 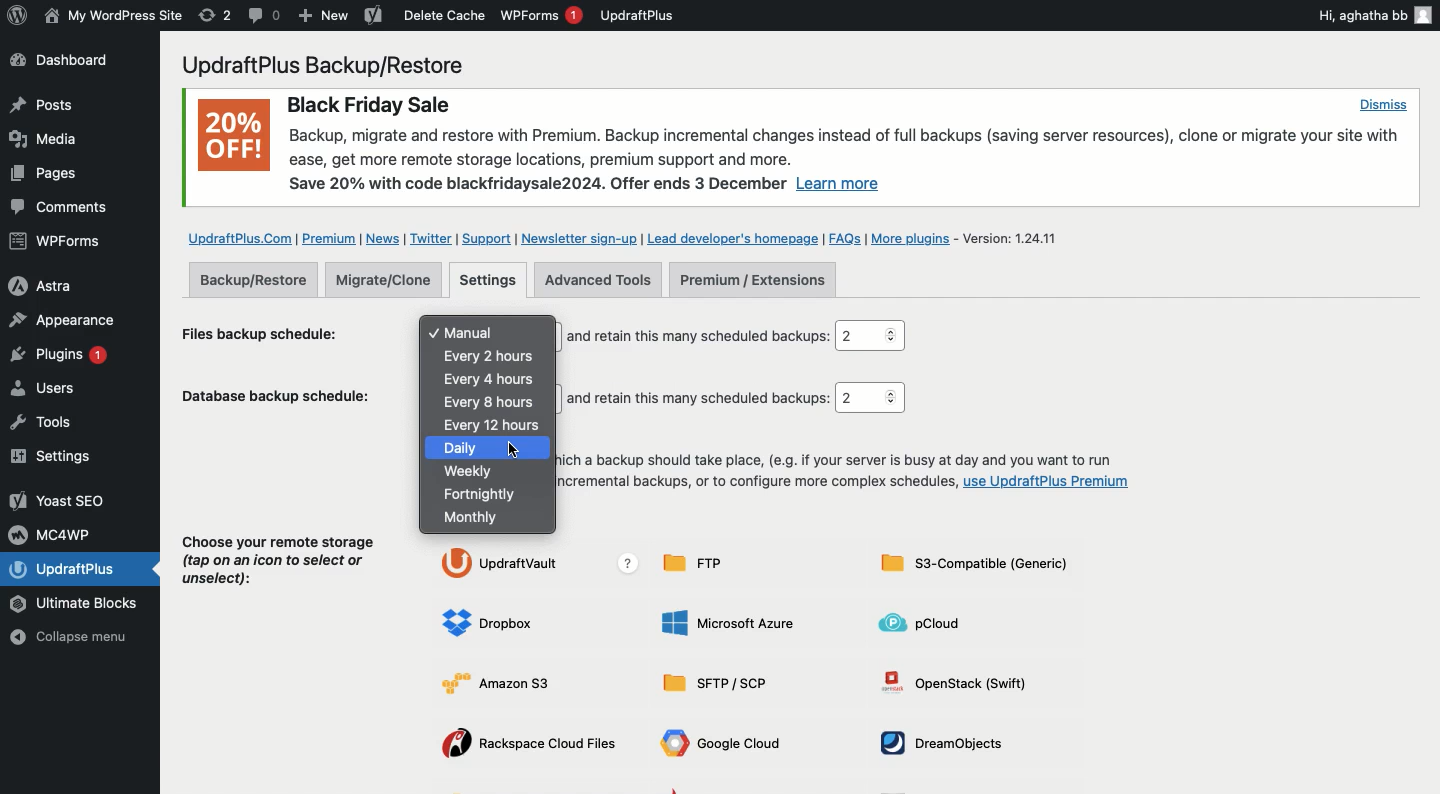 I want to click on Dropbox, so click(x=493, y=624).